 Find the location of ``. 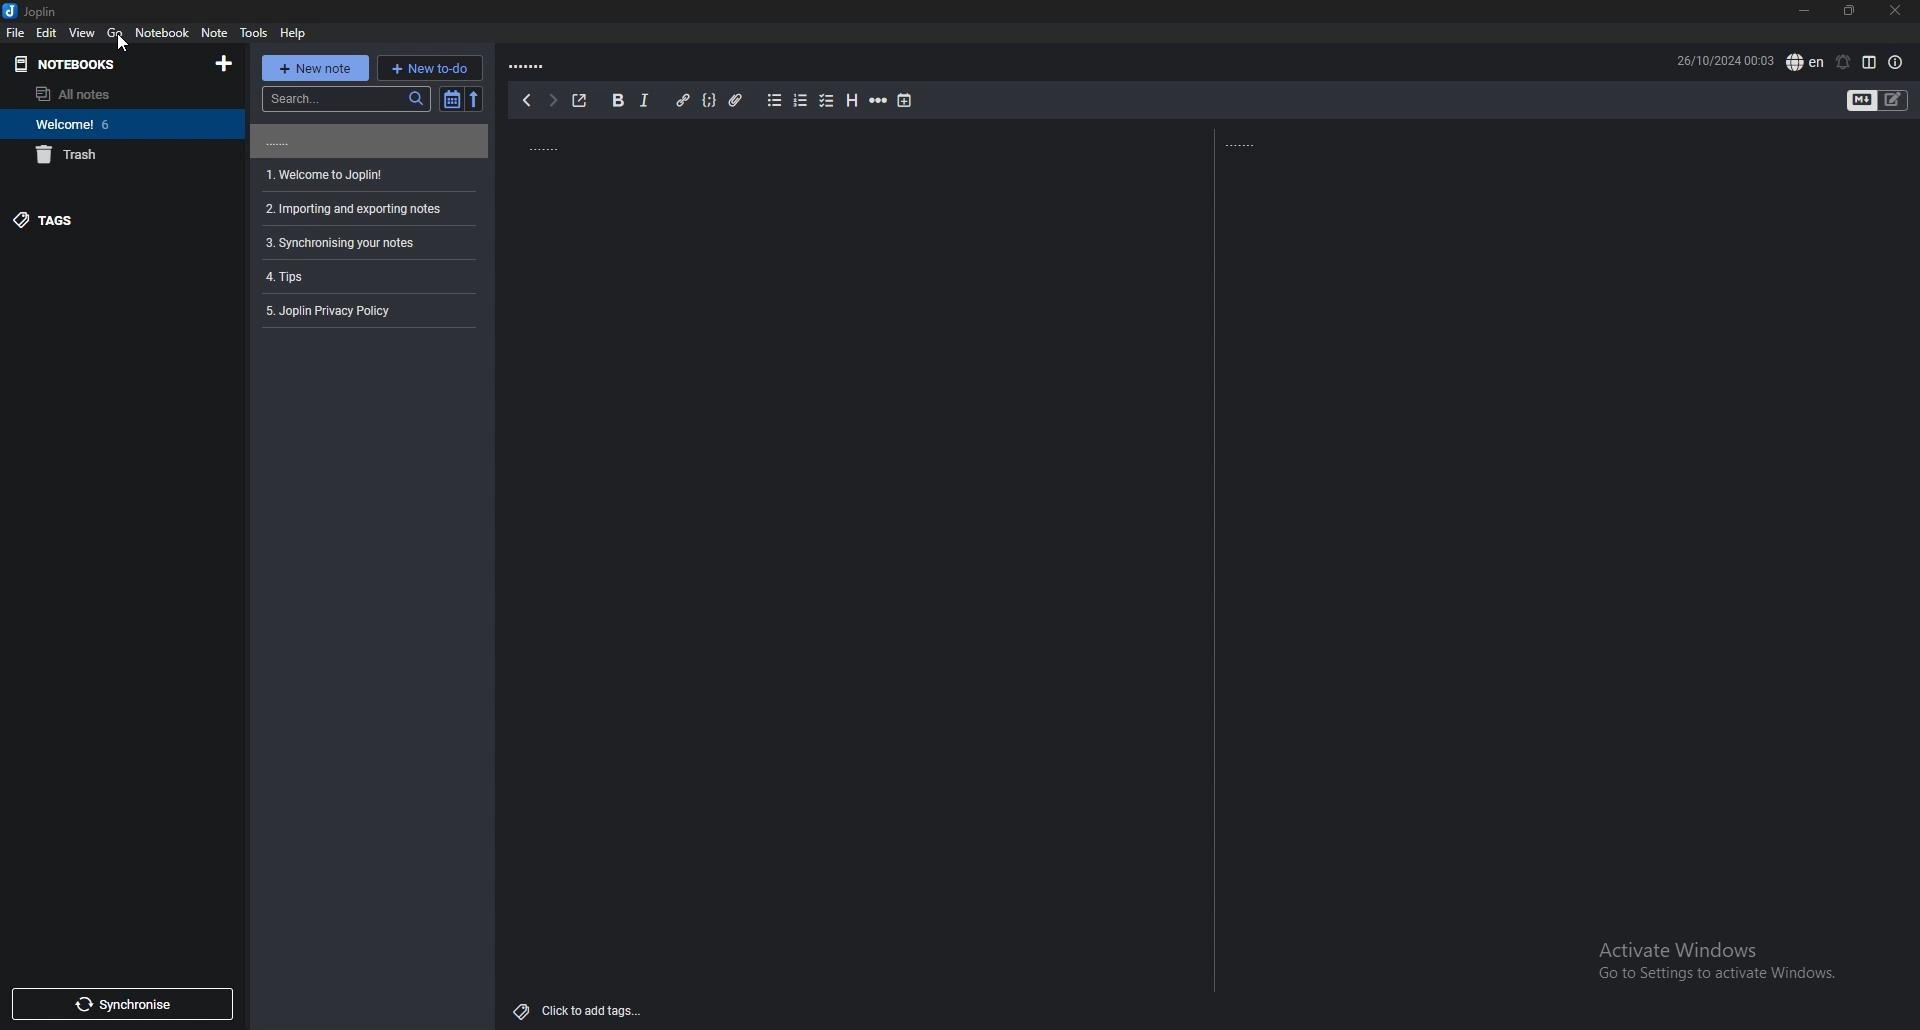

 is located at coordinates (1709, 962).